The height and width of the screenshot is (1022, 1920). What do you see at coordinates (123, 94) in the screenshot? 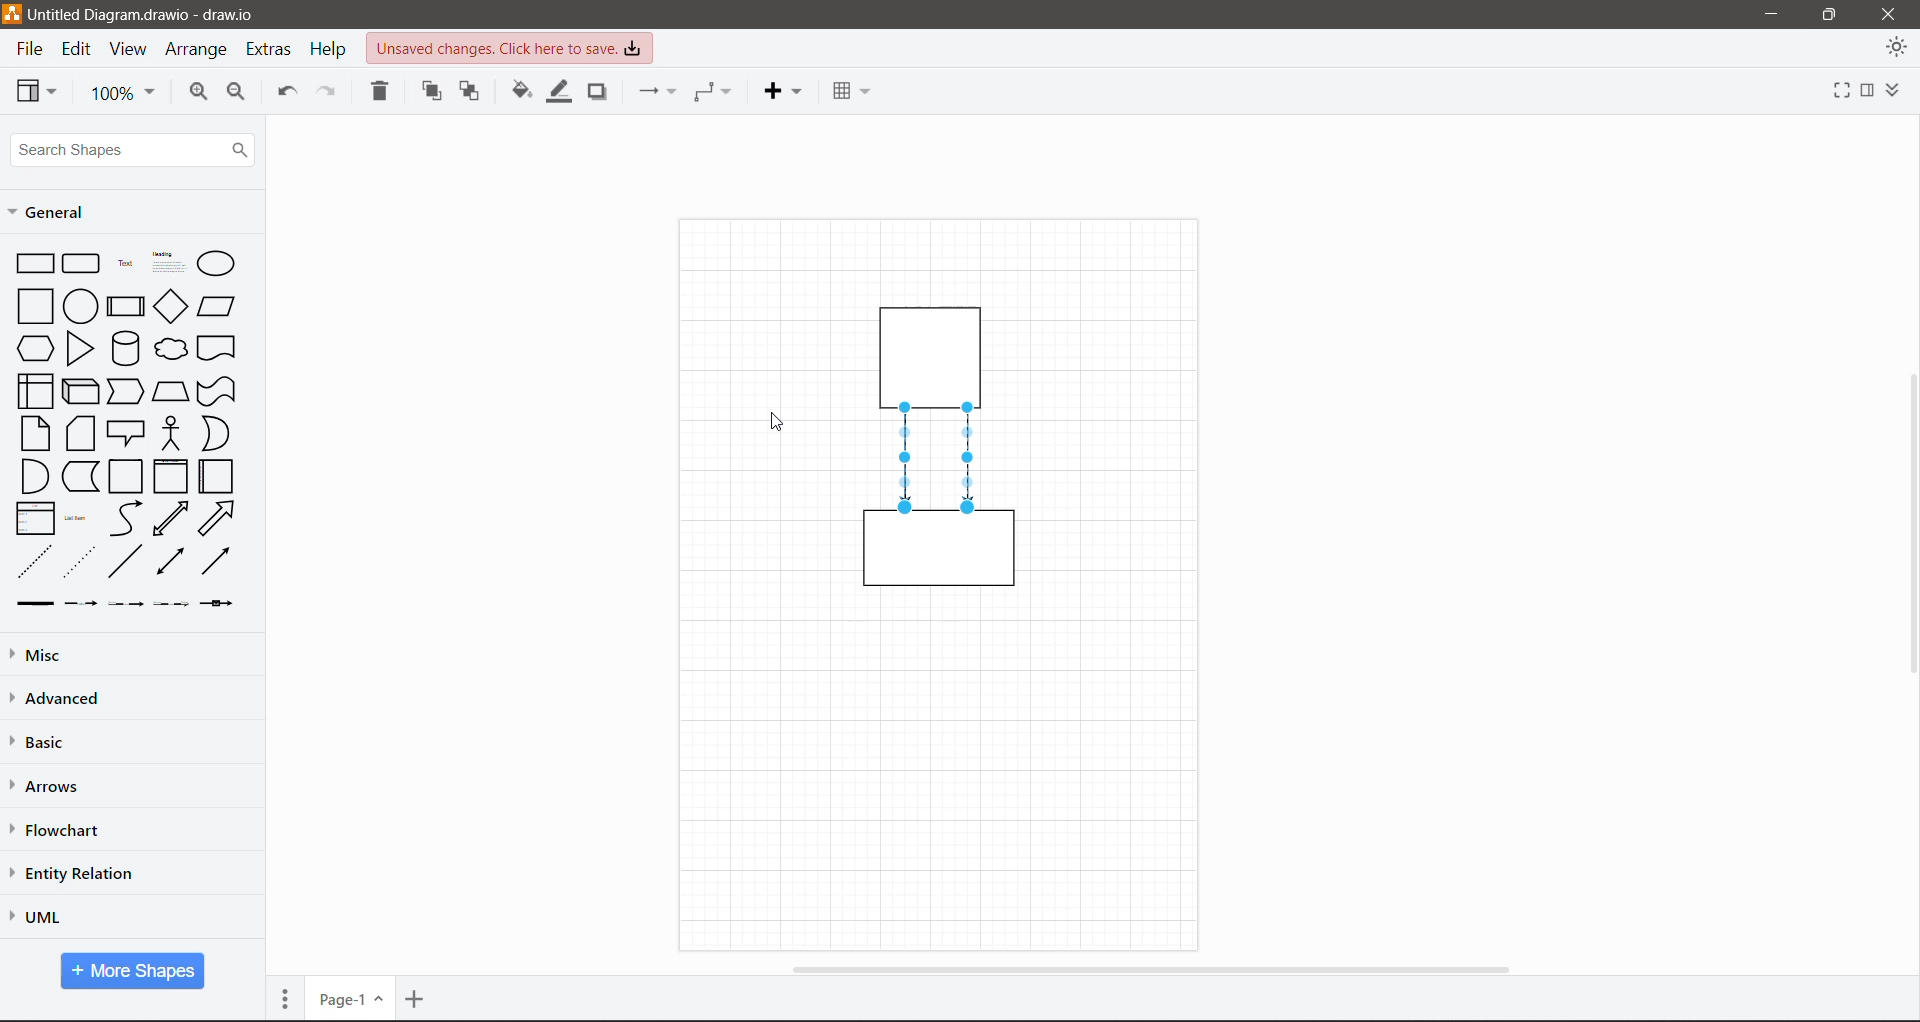
I see `Zoom` at bounding box center [123, 94].